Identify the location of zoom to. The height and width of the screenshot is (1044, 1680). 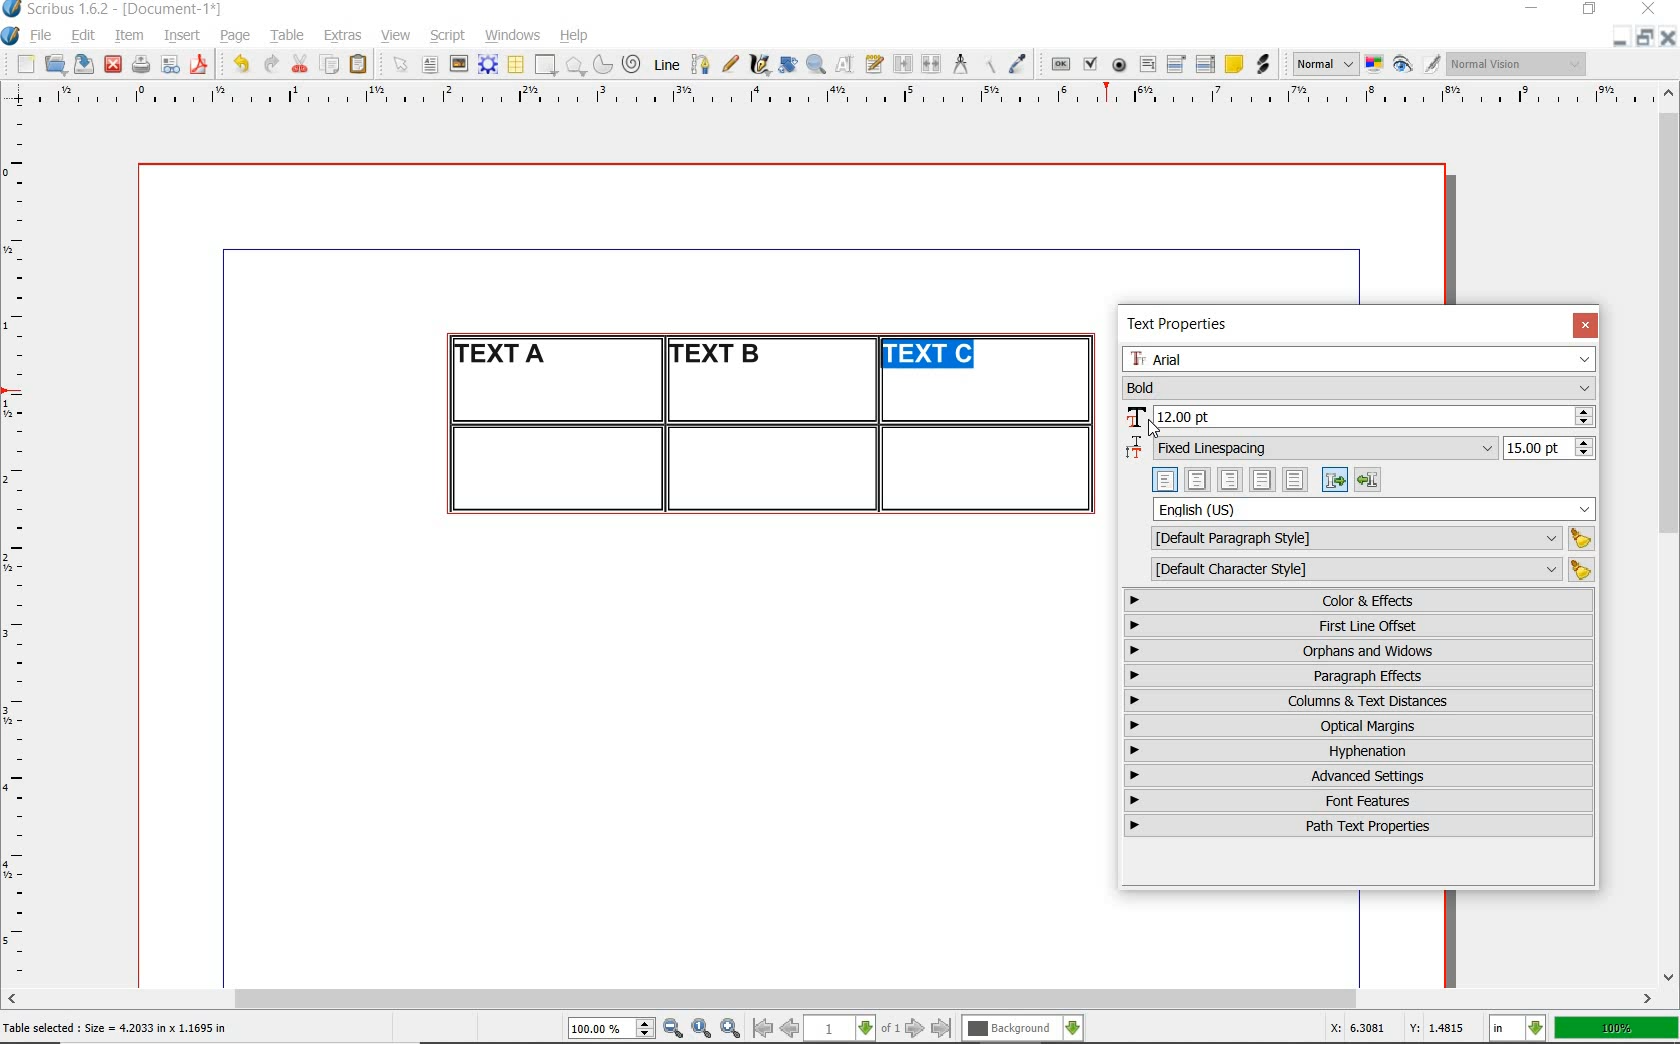
(702, 1029).